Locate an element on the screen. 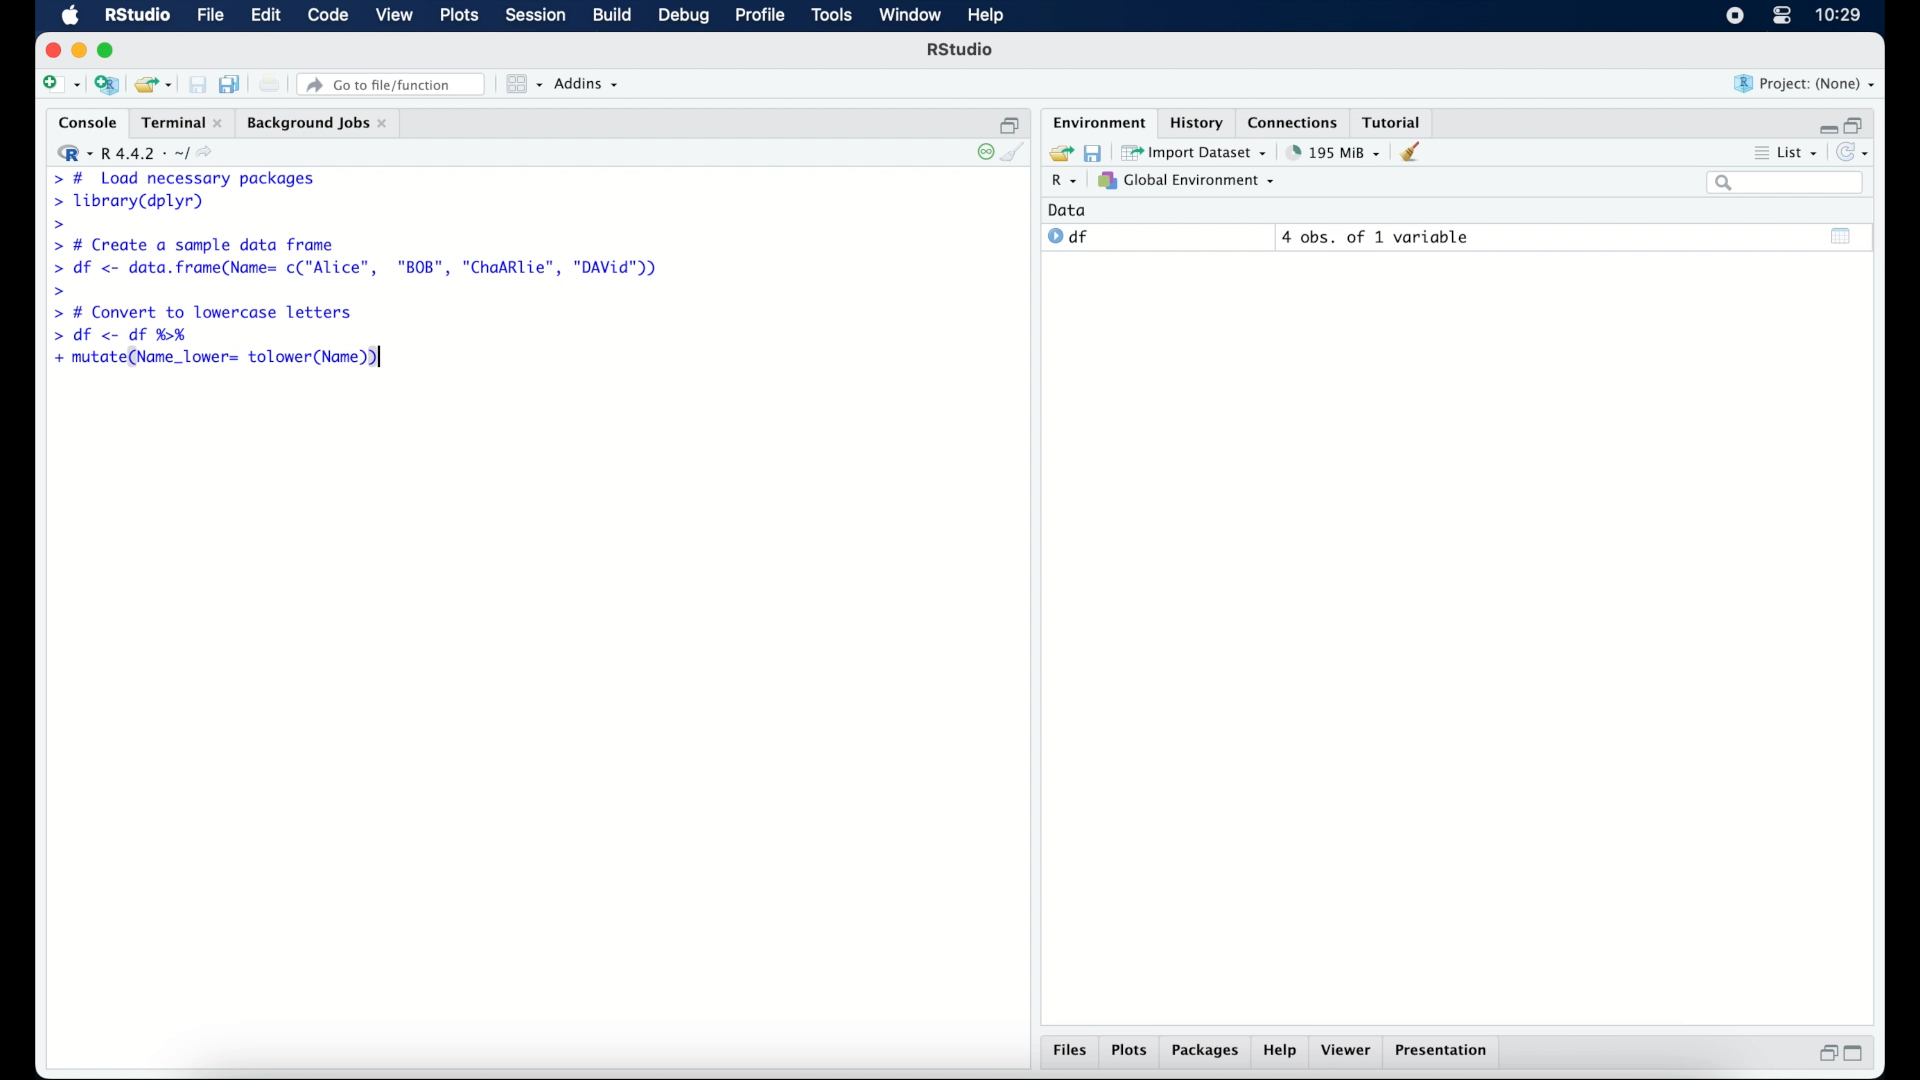 Image resolution: width=1920 pixels, height=1080 pixels. restore down is located at coordinates (1858, 123).